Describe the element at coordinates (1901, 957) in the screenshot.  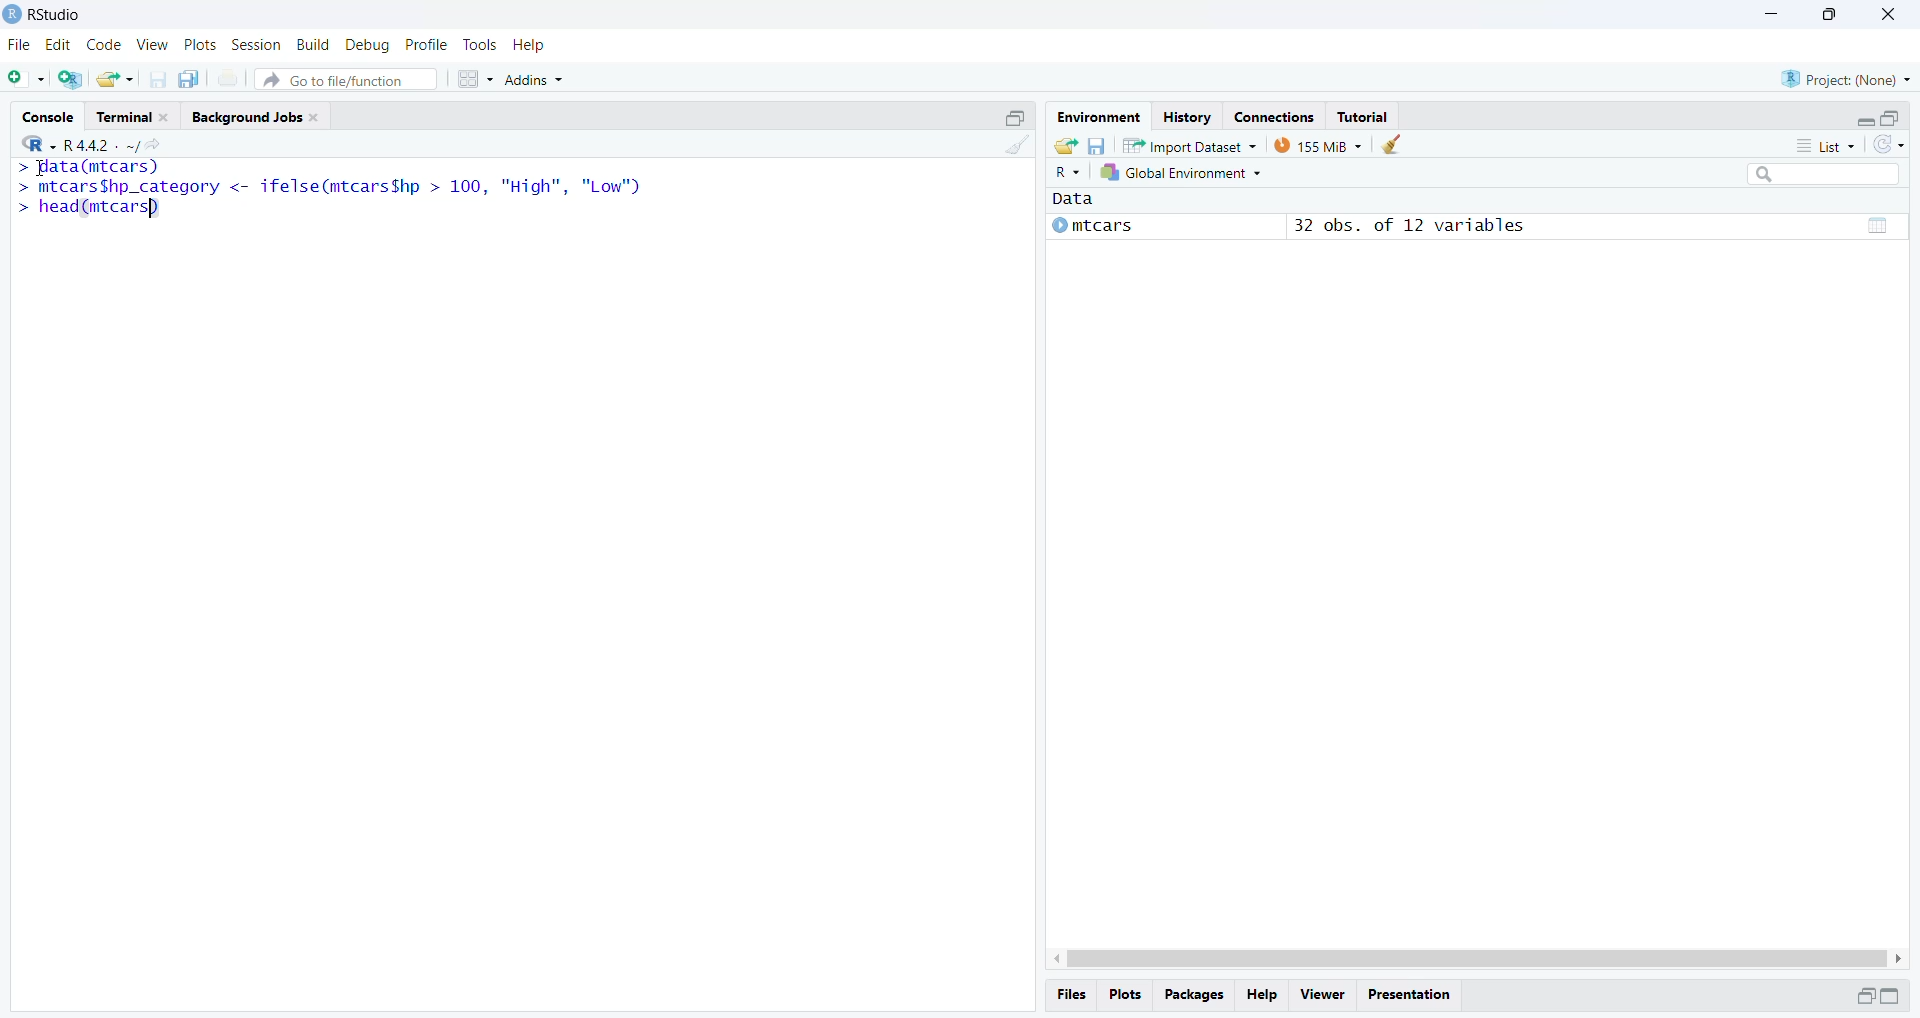
I see `Right` at that location.